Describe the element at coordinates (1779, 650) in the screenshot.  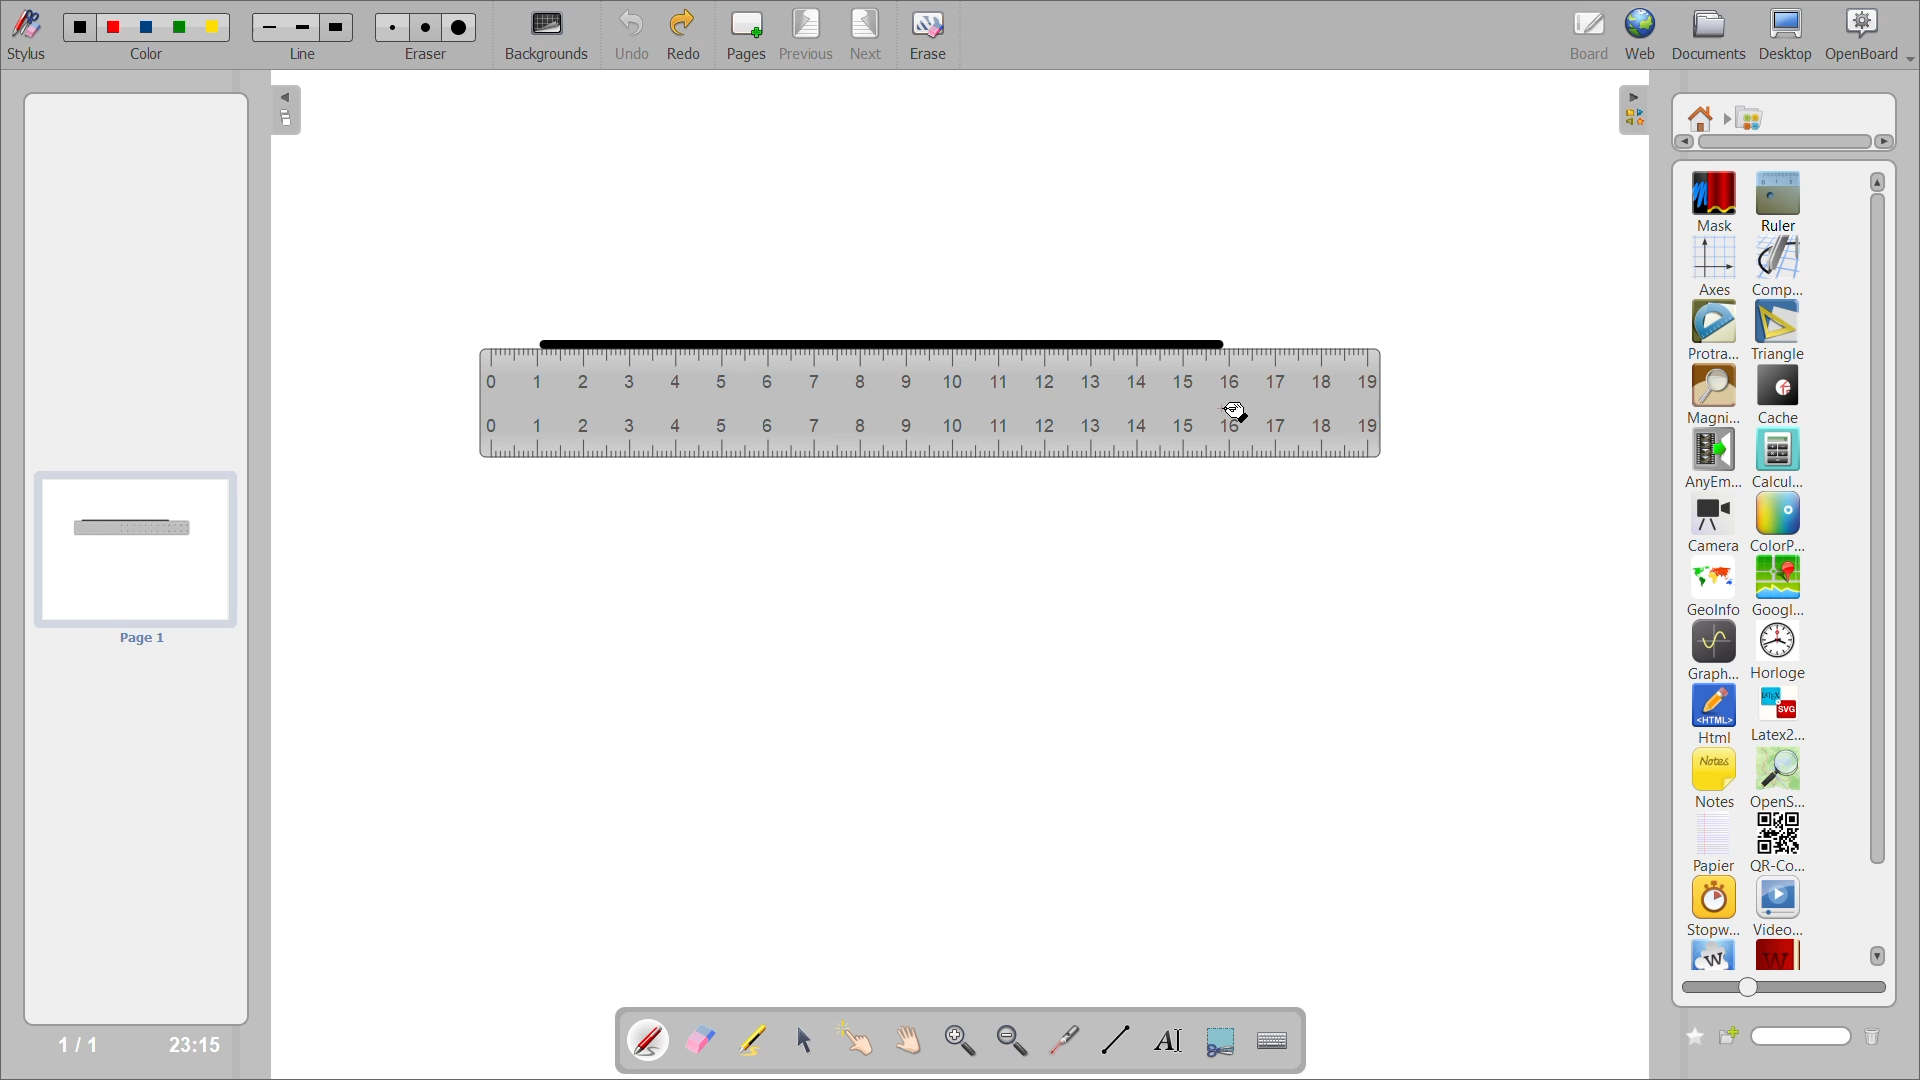
I see `horloge` at that location.